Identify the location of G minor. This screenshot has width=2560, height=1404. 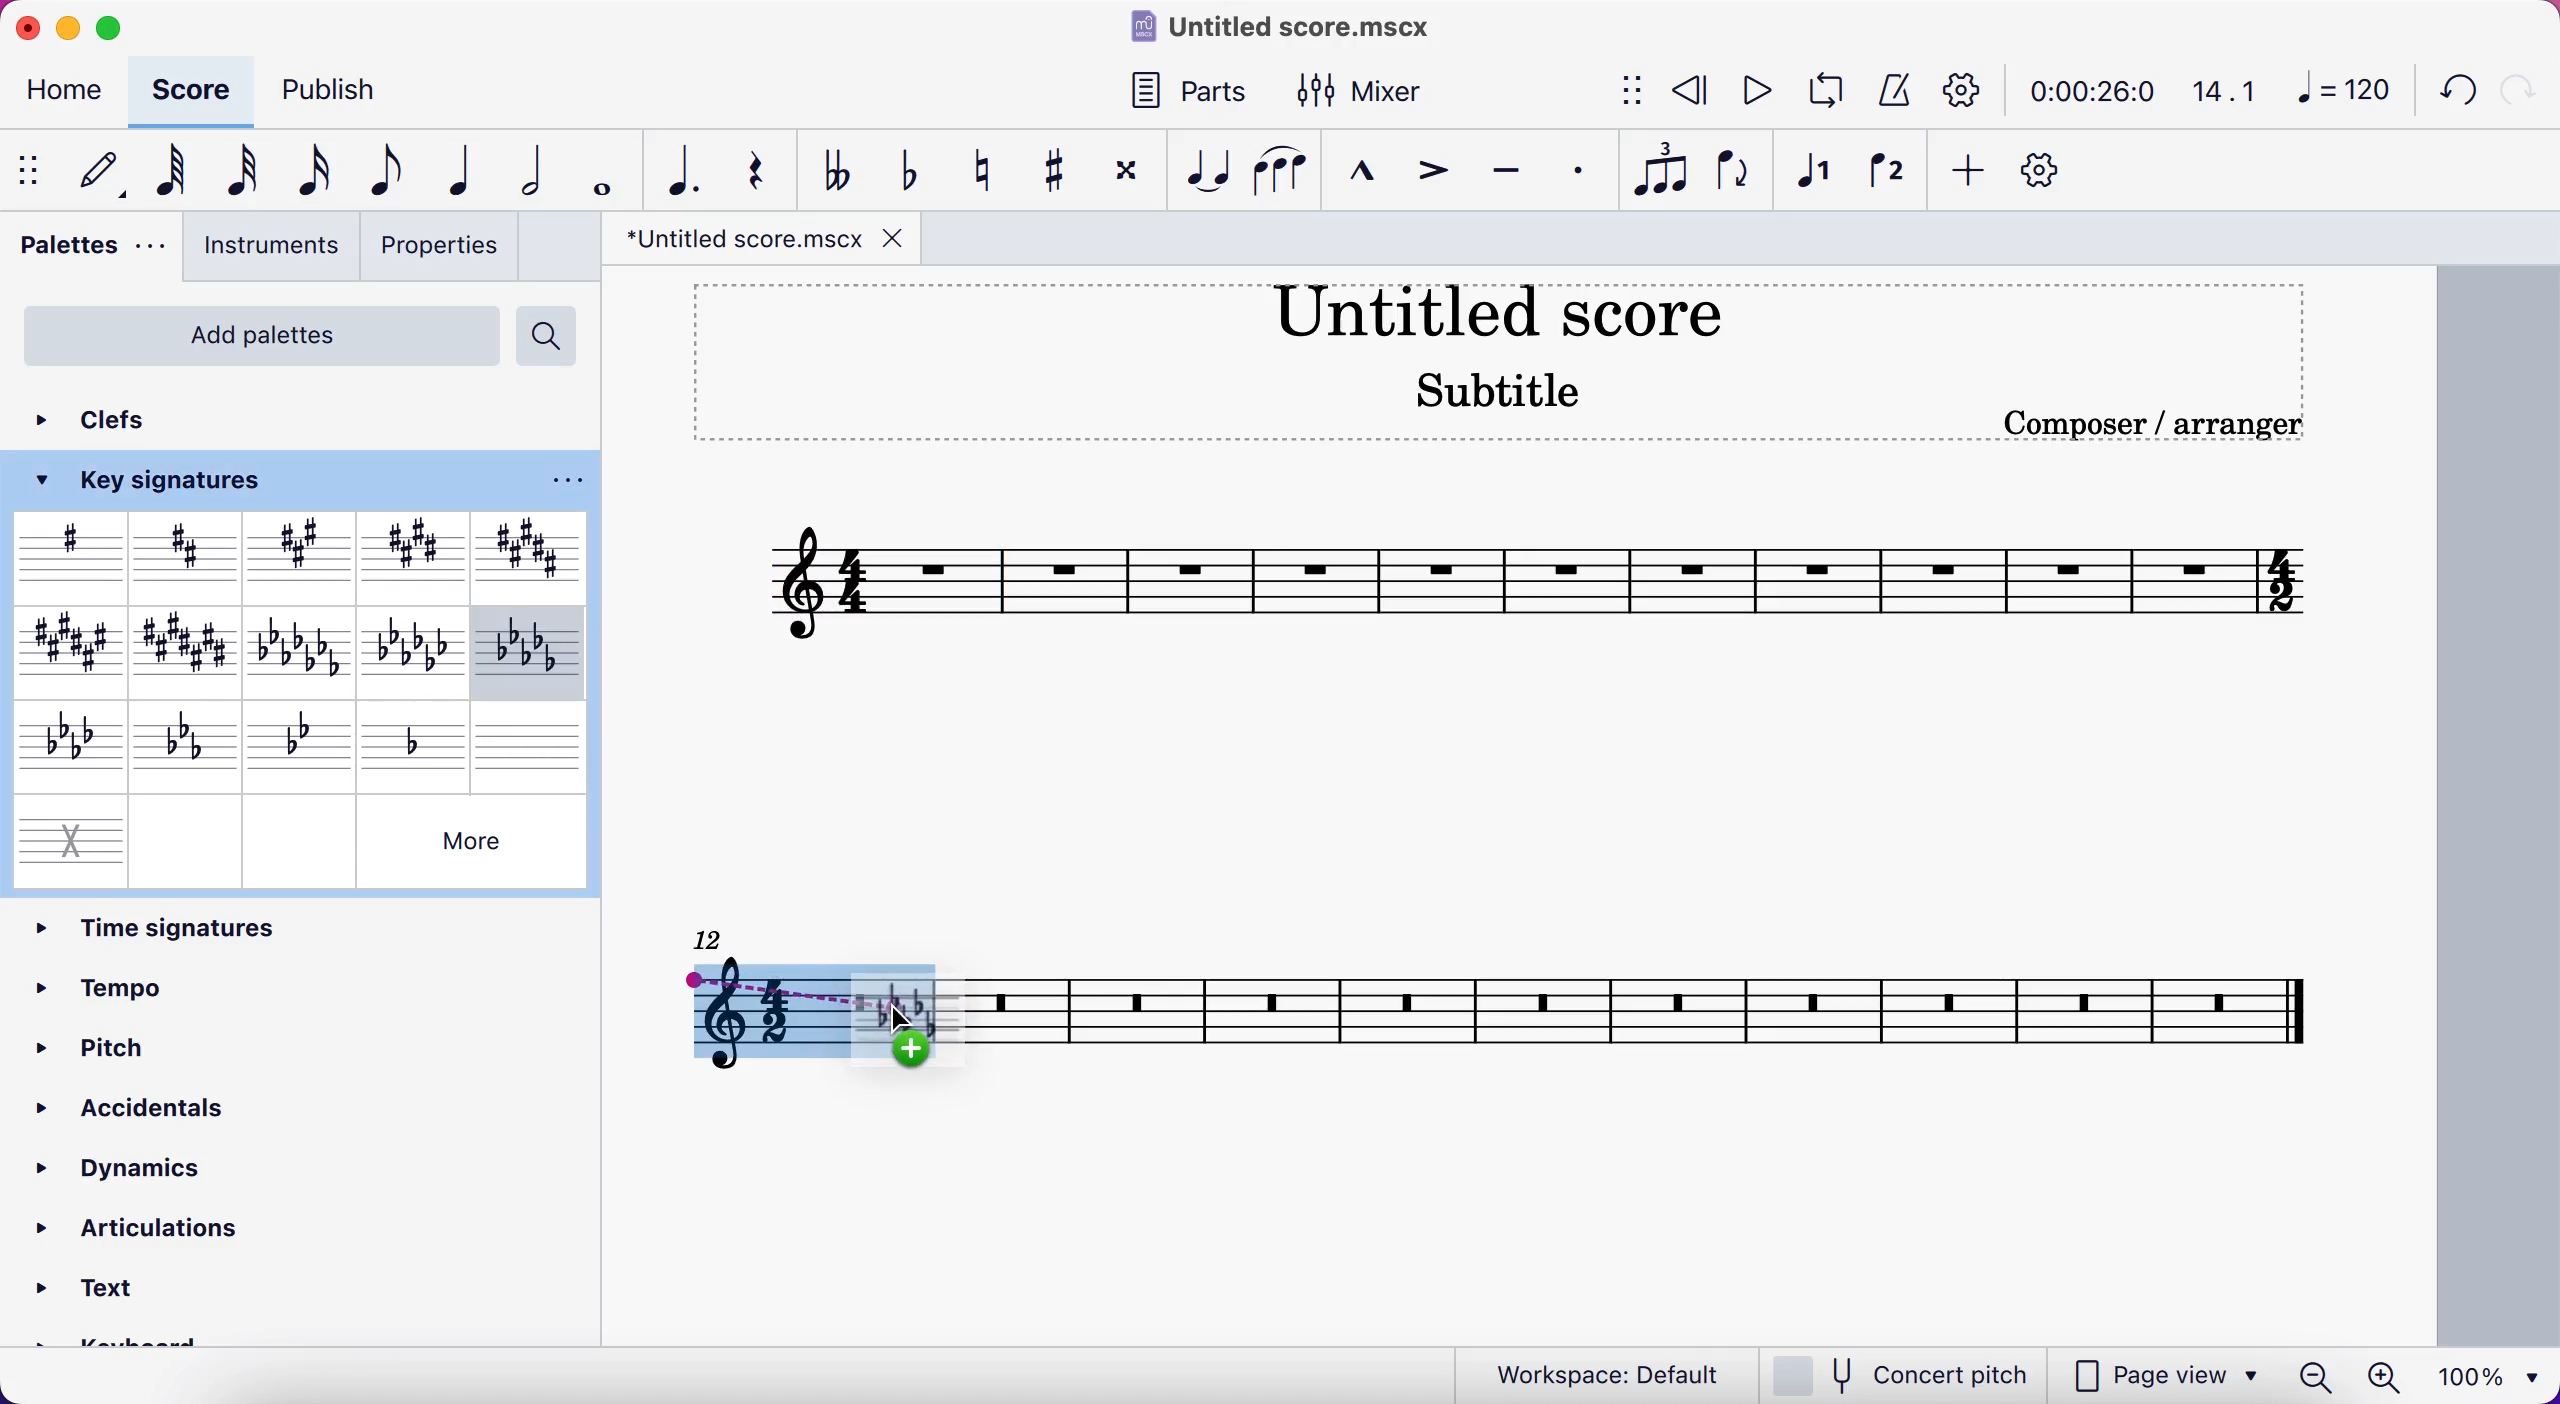
(305, 740).